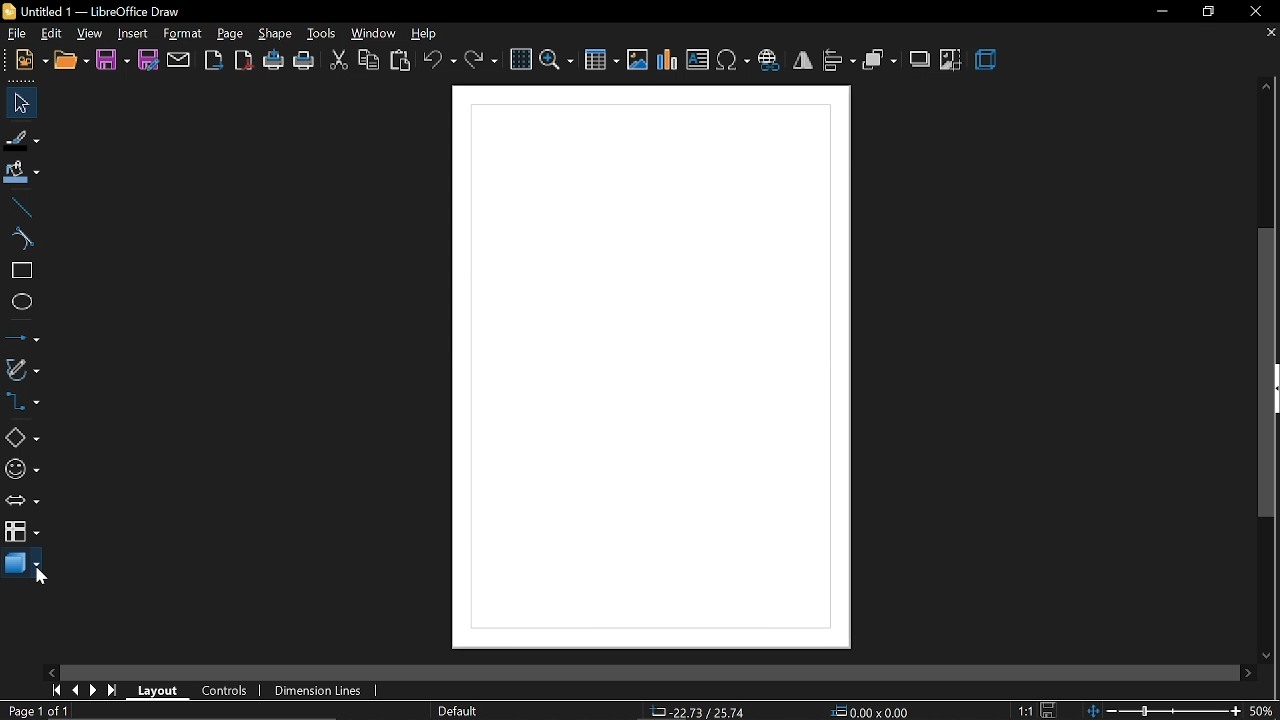 Image resolution: width=1280 pixels, height=720 pixels. I want to click on move right, so click(1251, 675).